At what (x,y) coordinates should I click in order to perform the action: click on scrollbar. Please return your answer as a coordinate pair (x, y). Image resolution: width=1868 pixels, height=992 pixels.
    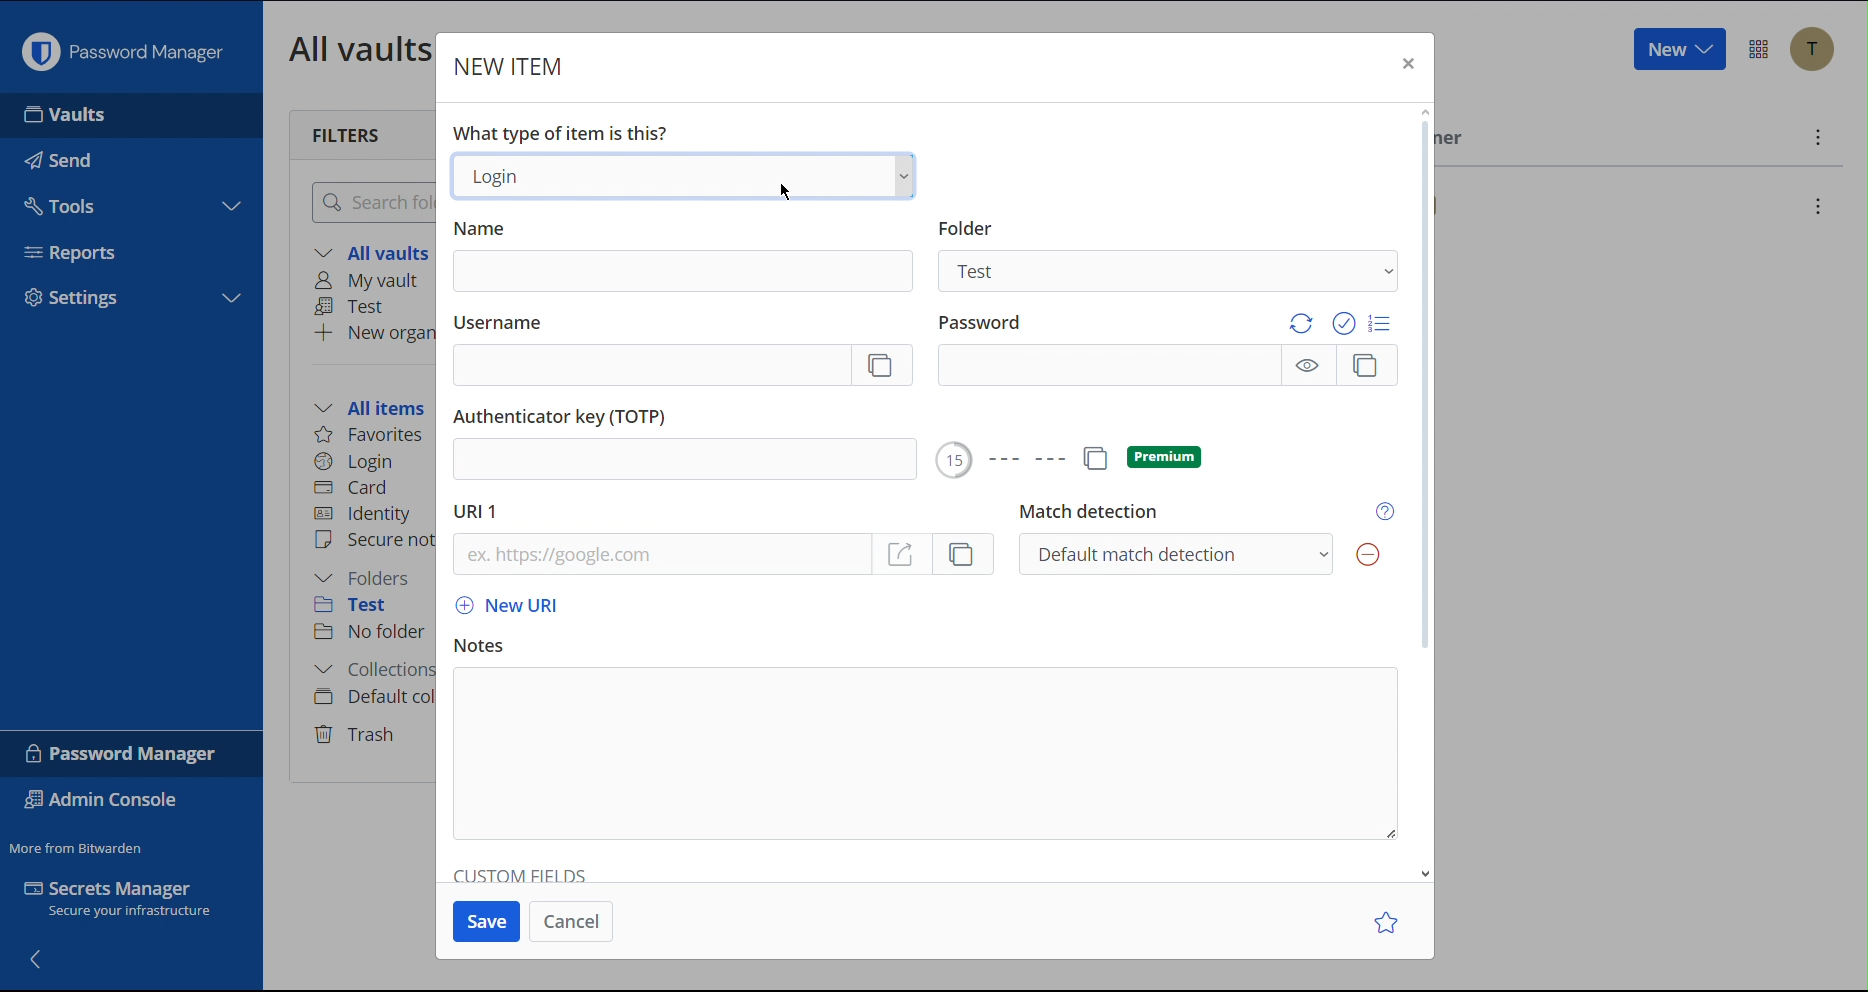
    Looking at the image, I should click on (1425, 384).